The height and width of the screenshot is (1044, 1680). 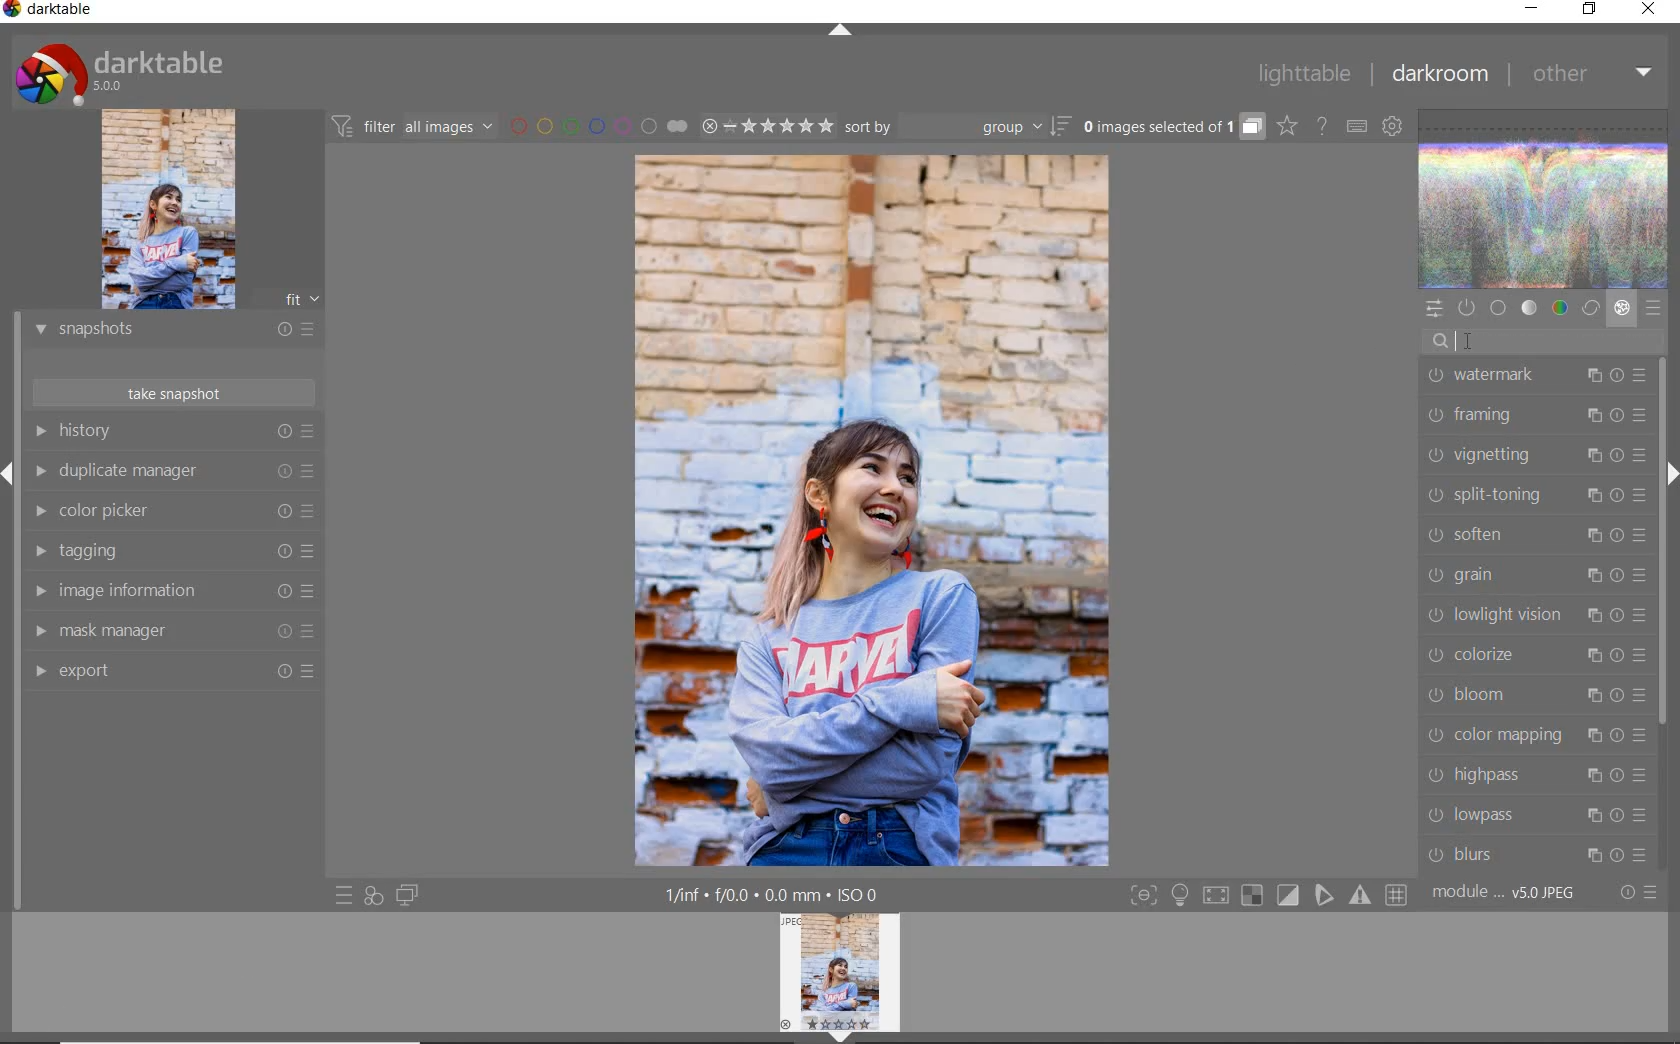 I want to click on module..v50JPEG, so click(x=1507, y=894).